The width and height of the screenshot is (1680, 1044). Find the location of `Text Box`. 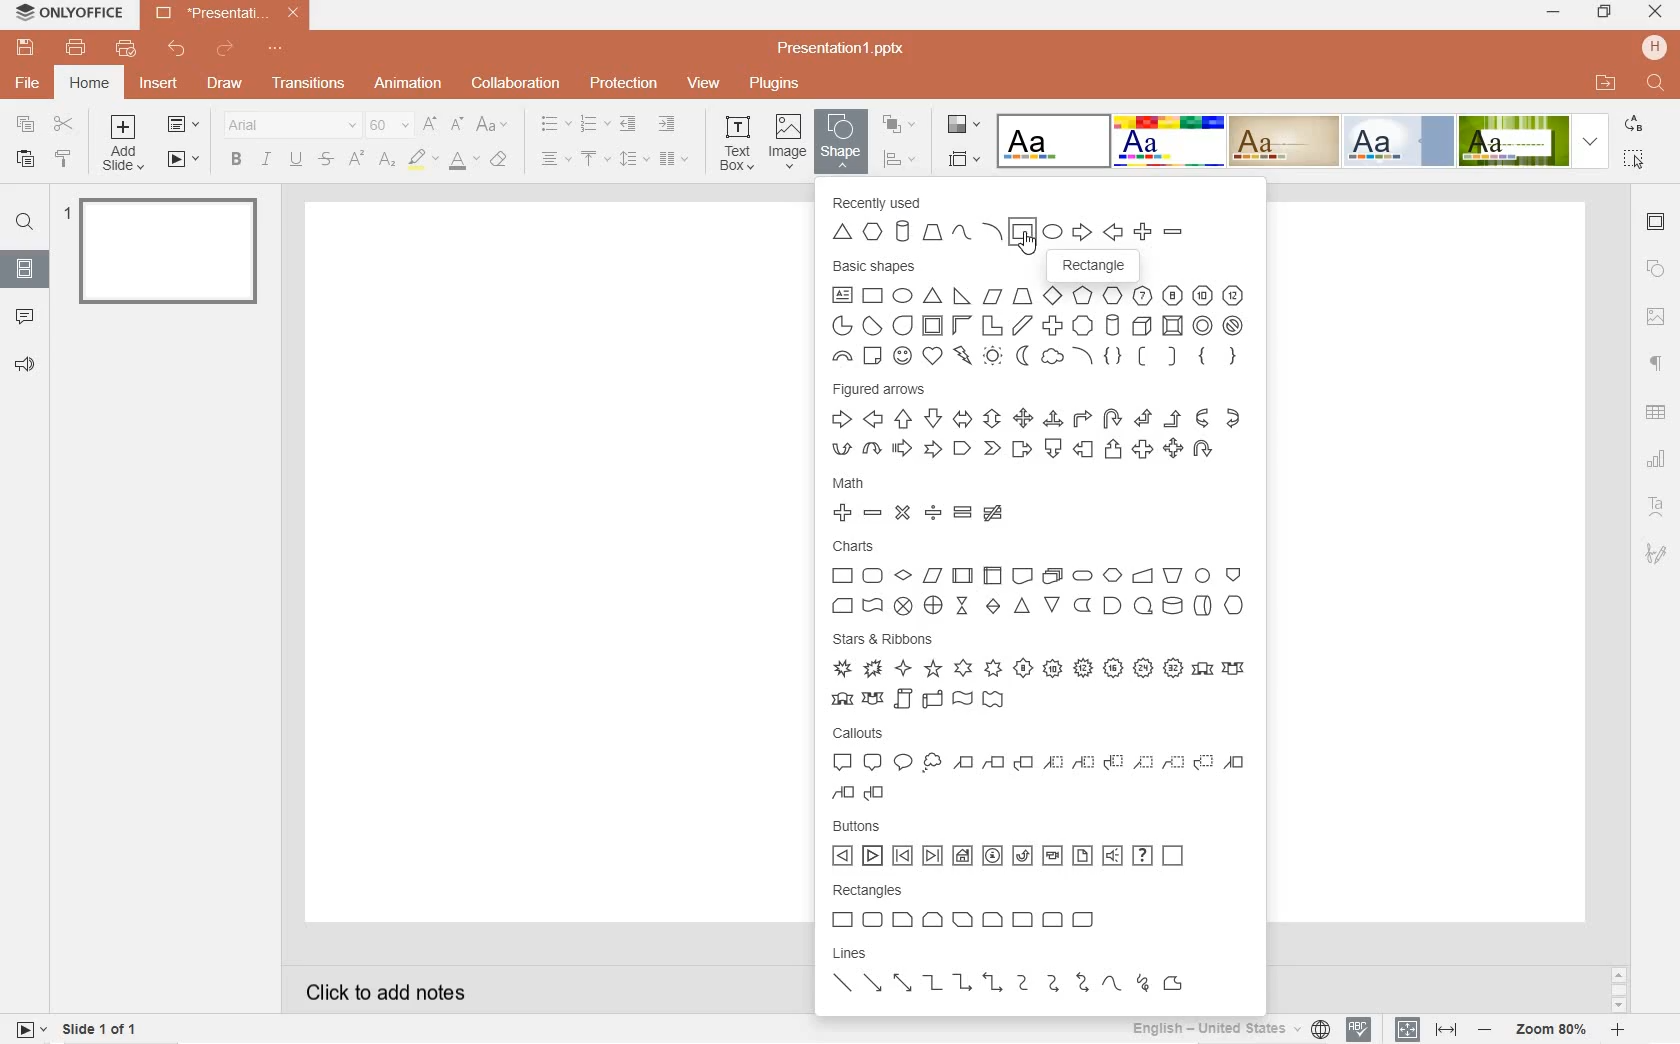

Text Box is located at coordinates (842, 294).